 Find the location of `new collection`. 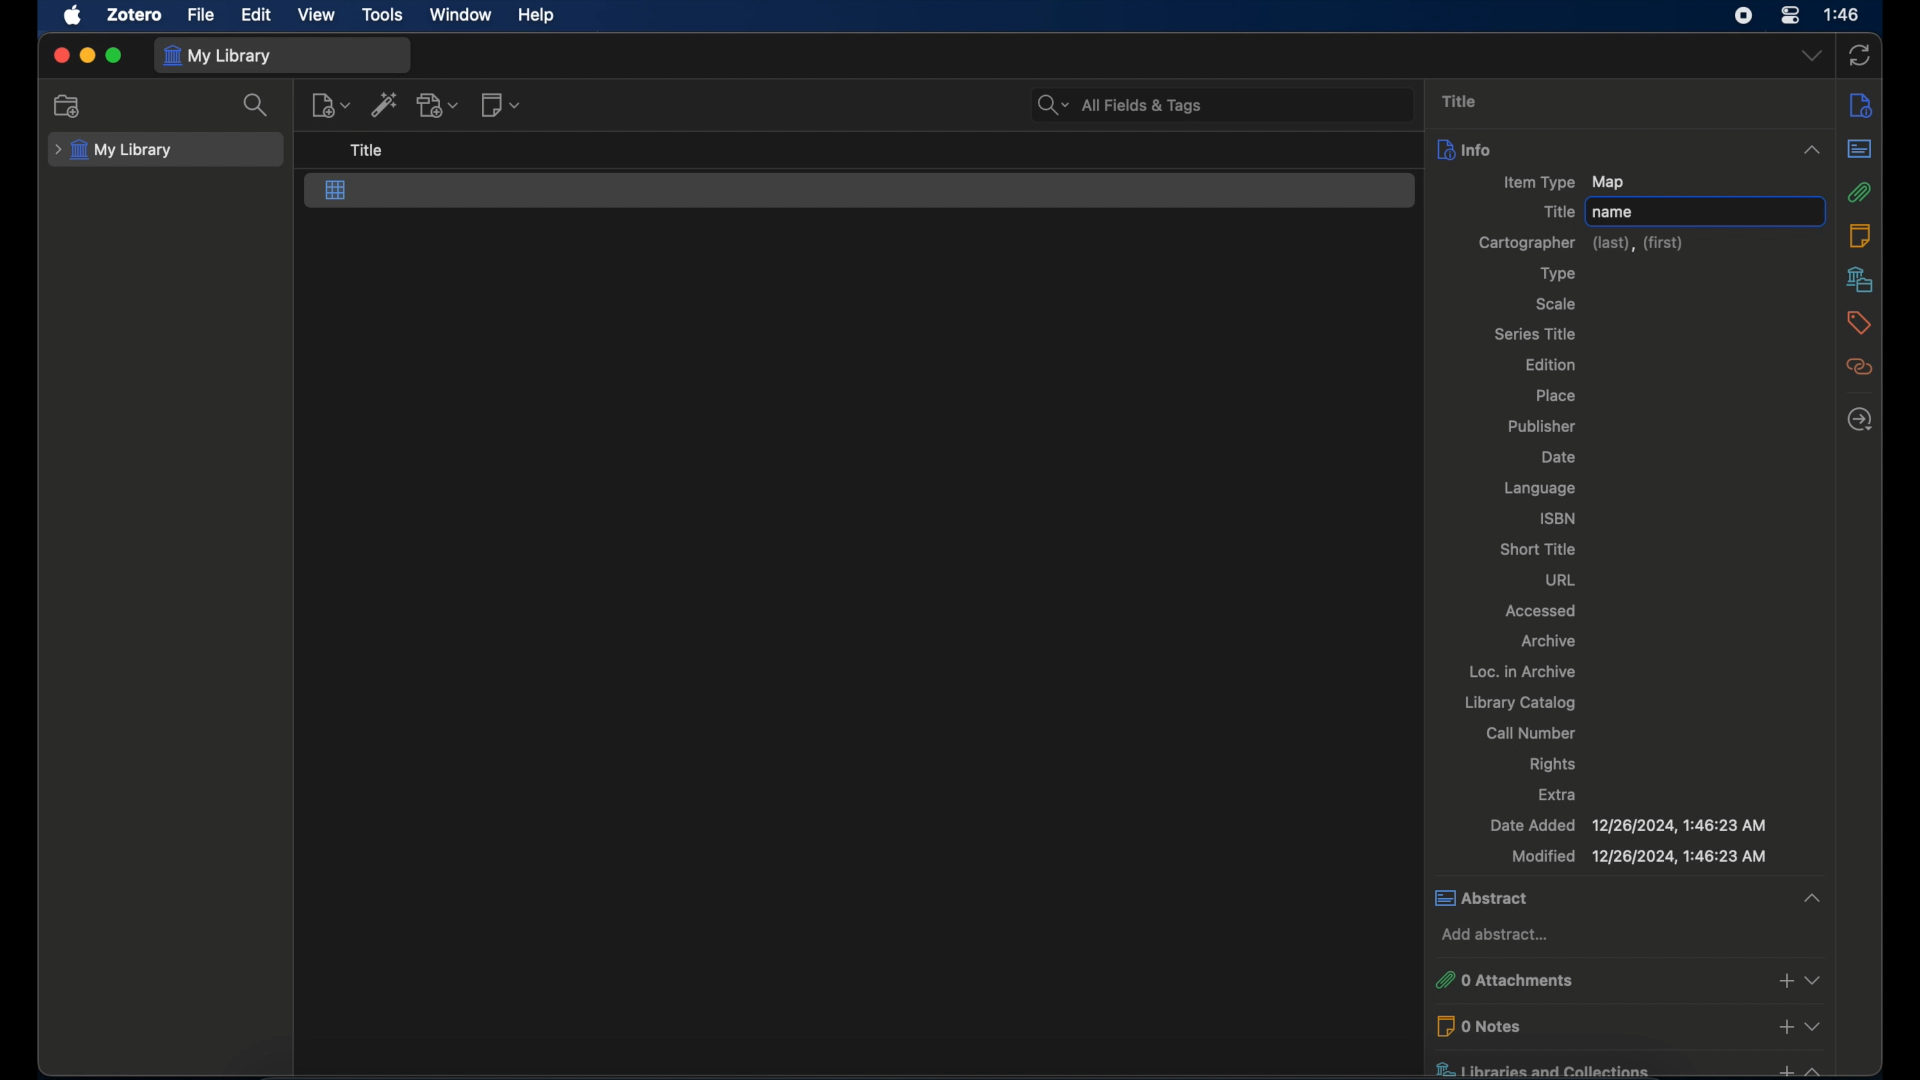

new collection is located at coordinates (70, 105).